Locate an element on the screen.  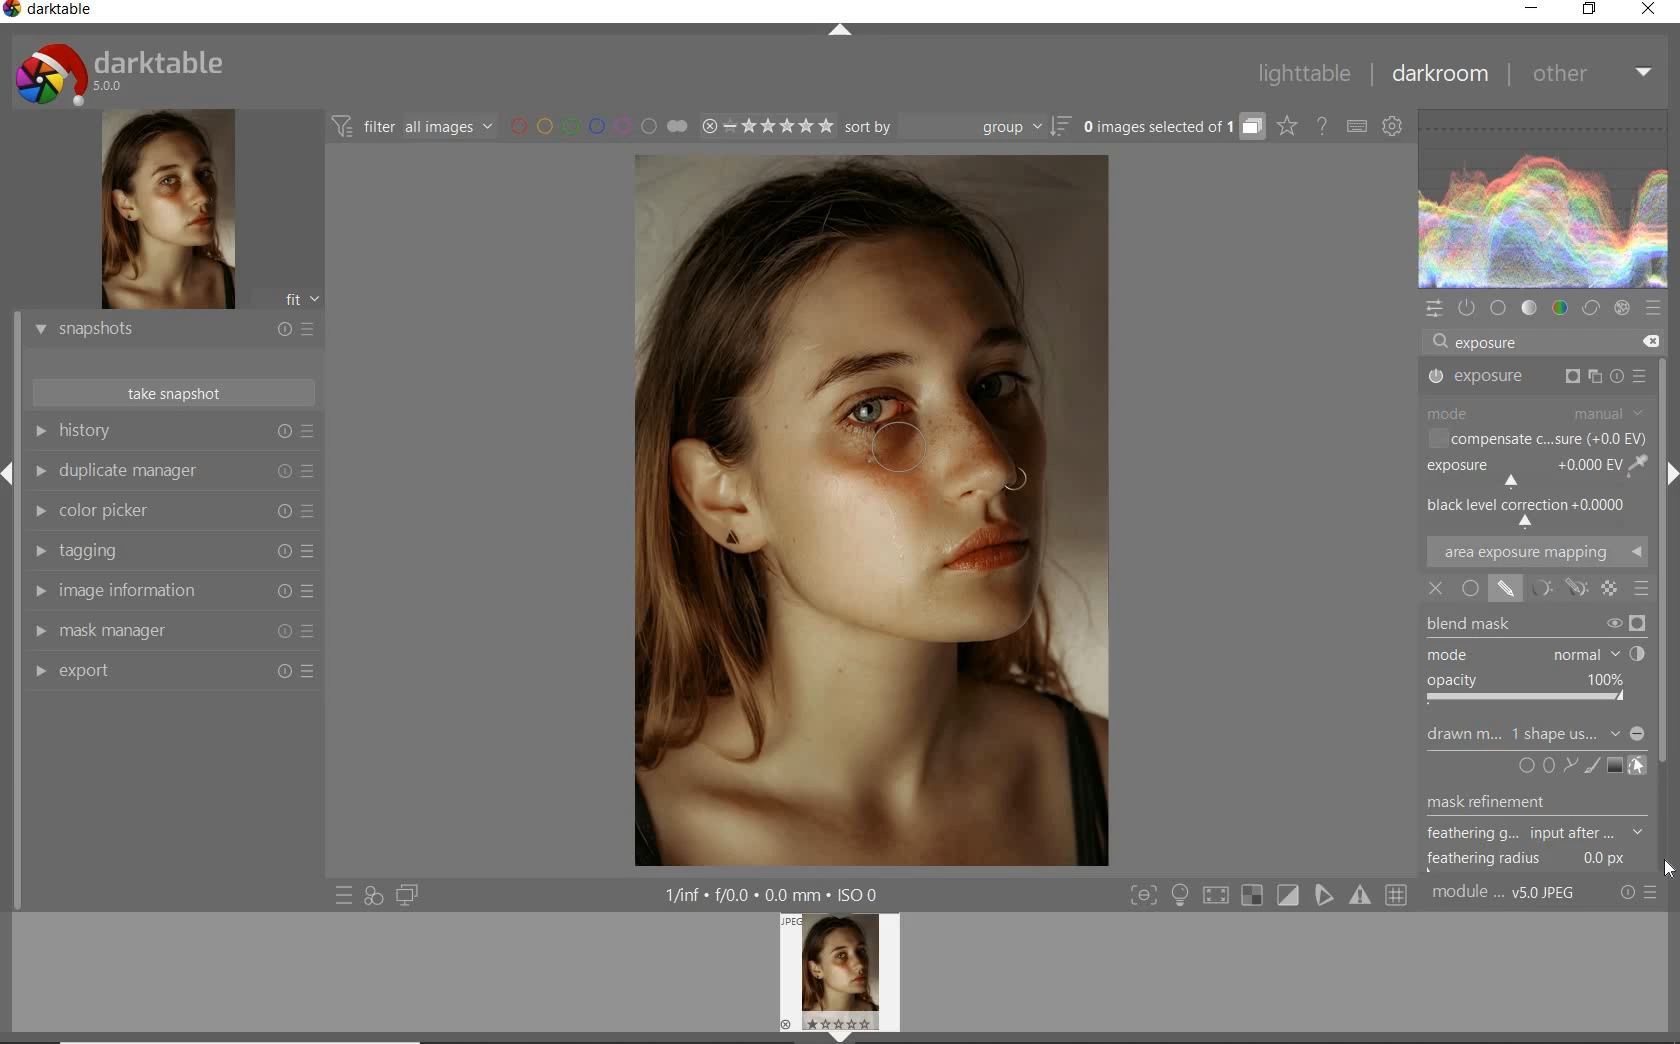
tone is located at coordinates (1529, 308).